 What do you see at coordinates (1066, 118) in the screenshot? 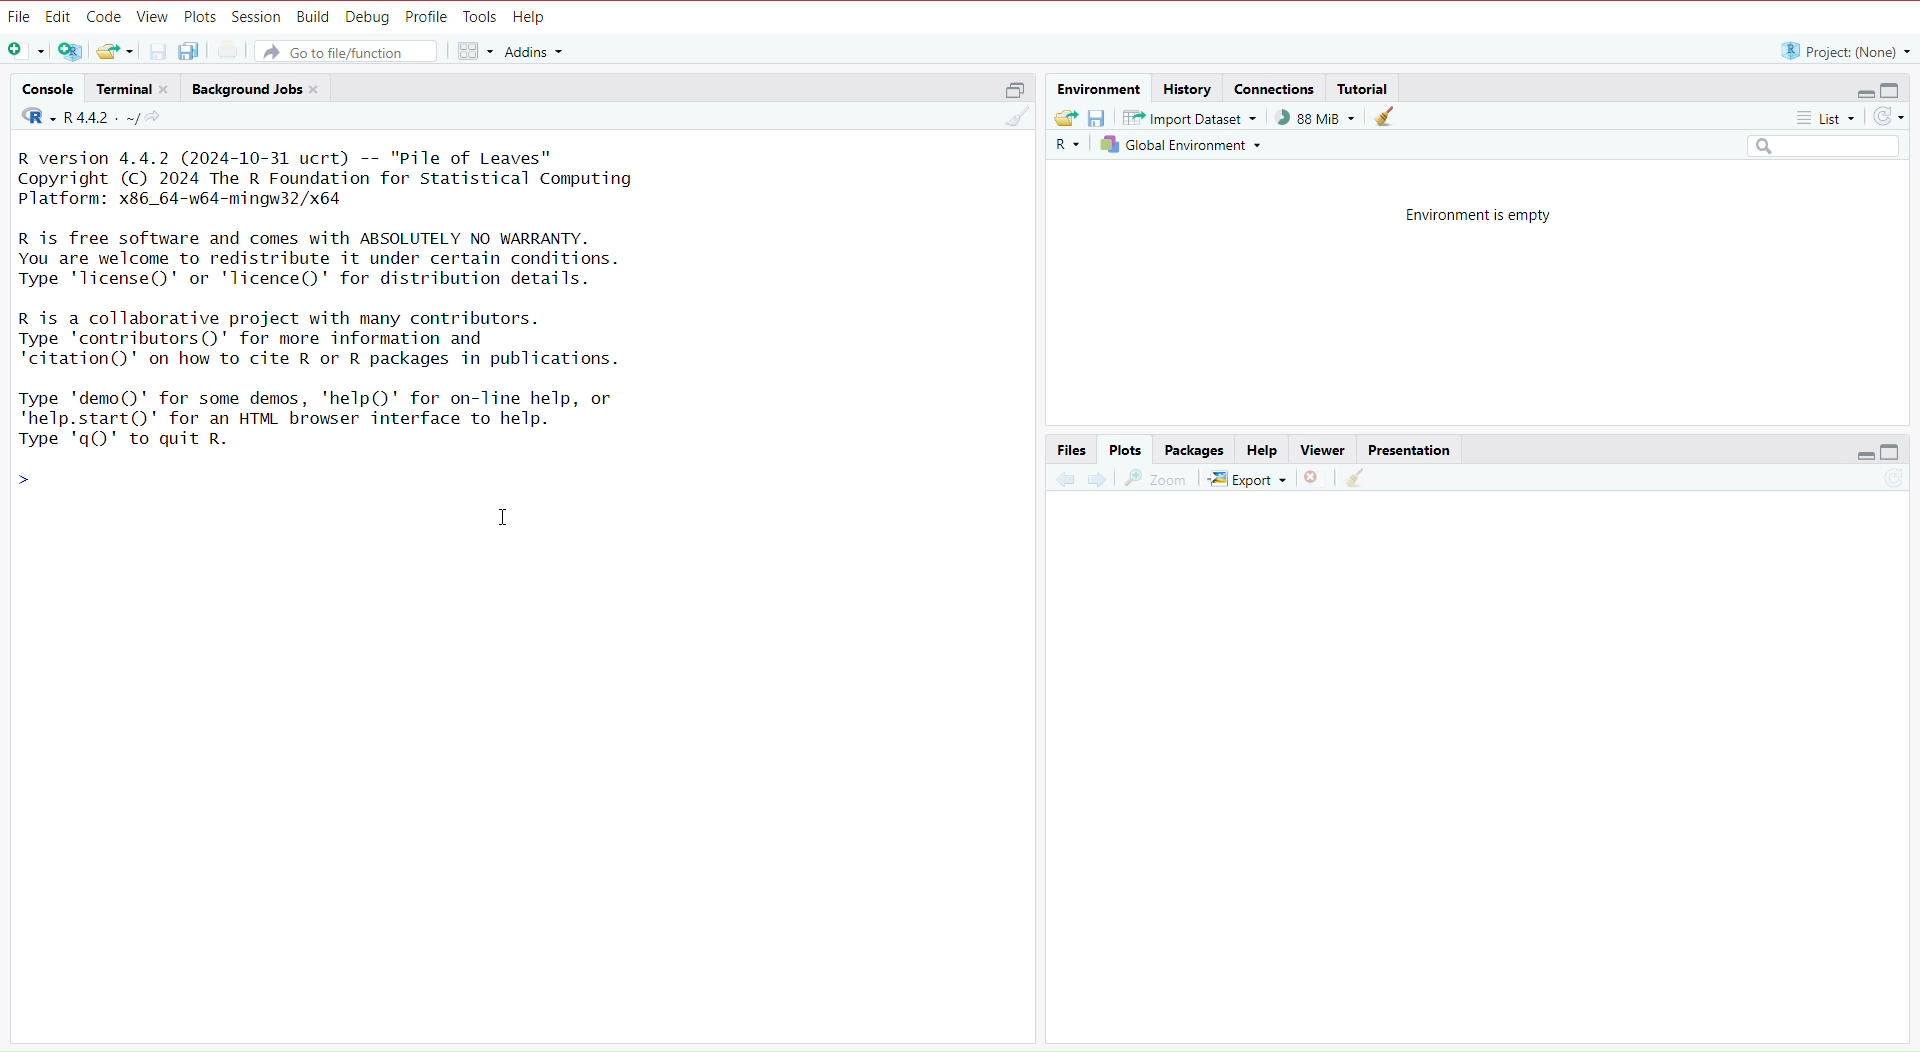
I see `load workspace` at bounding box center [1066, 118].